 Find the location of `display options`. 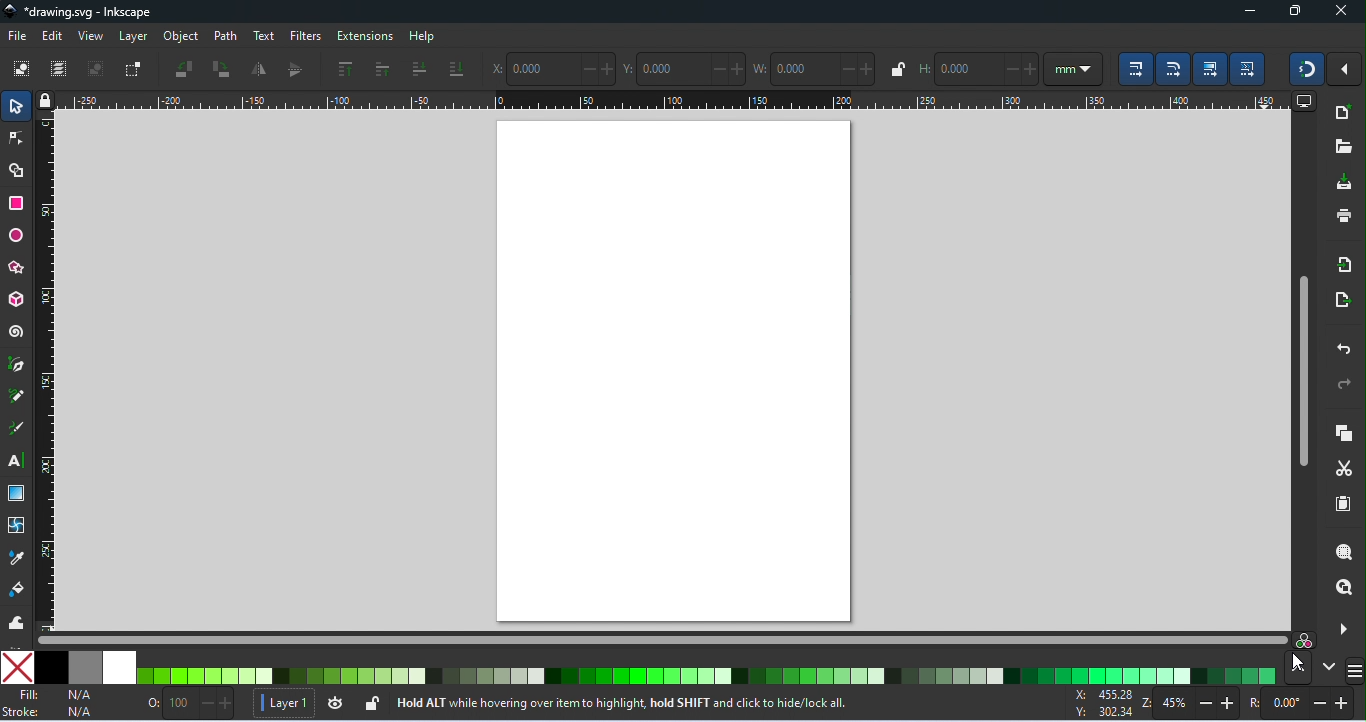

display options is located at coordinates (1305, 102).